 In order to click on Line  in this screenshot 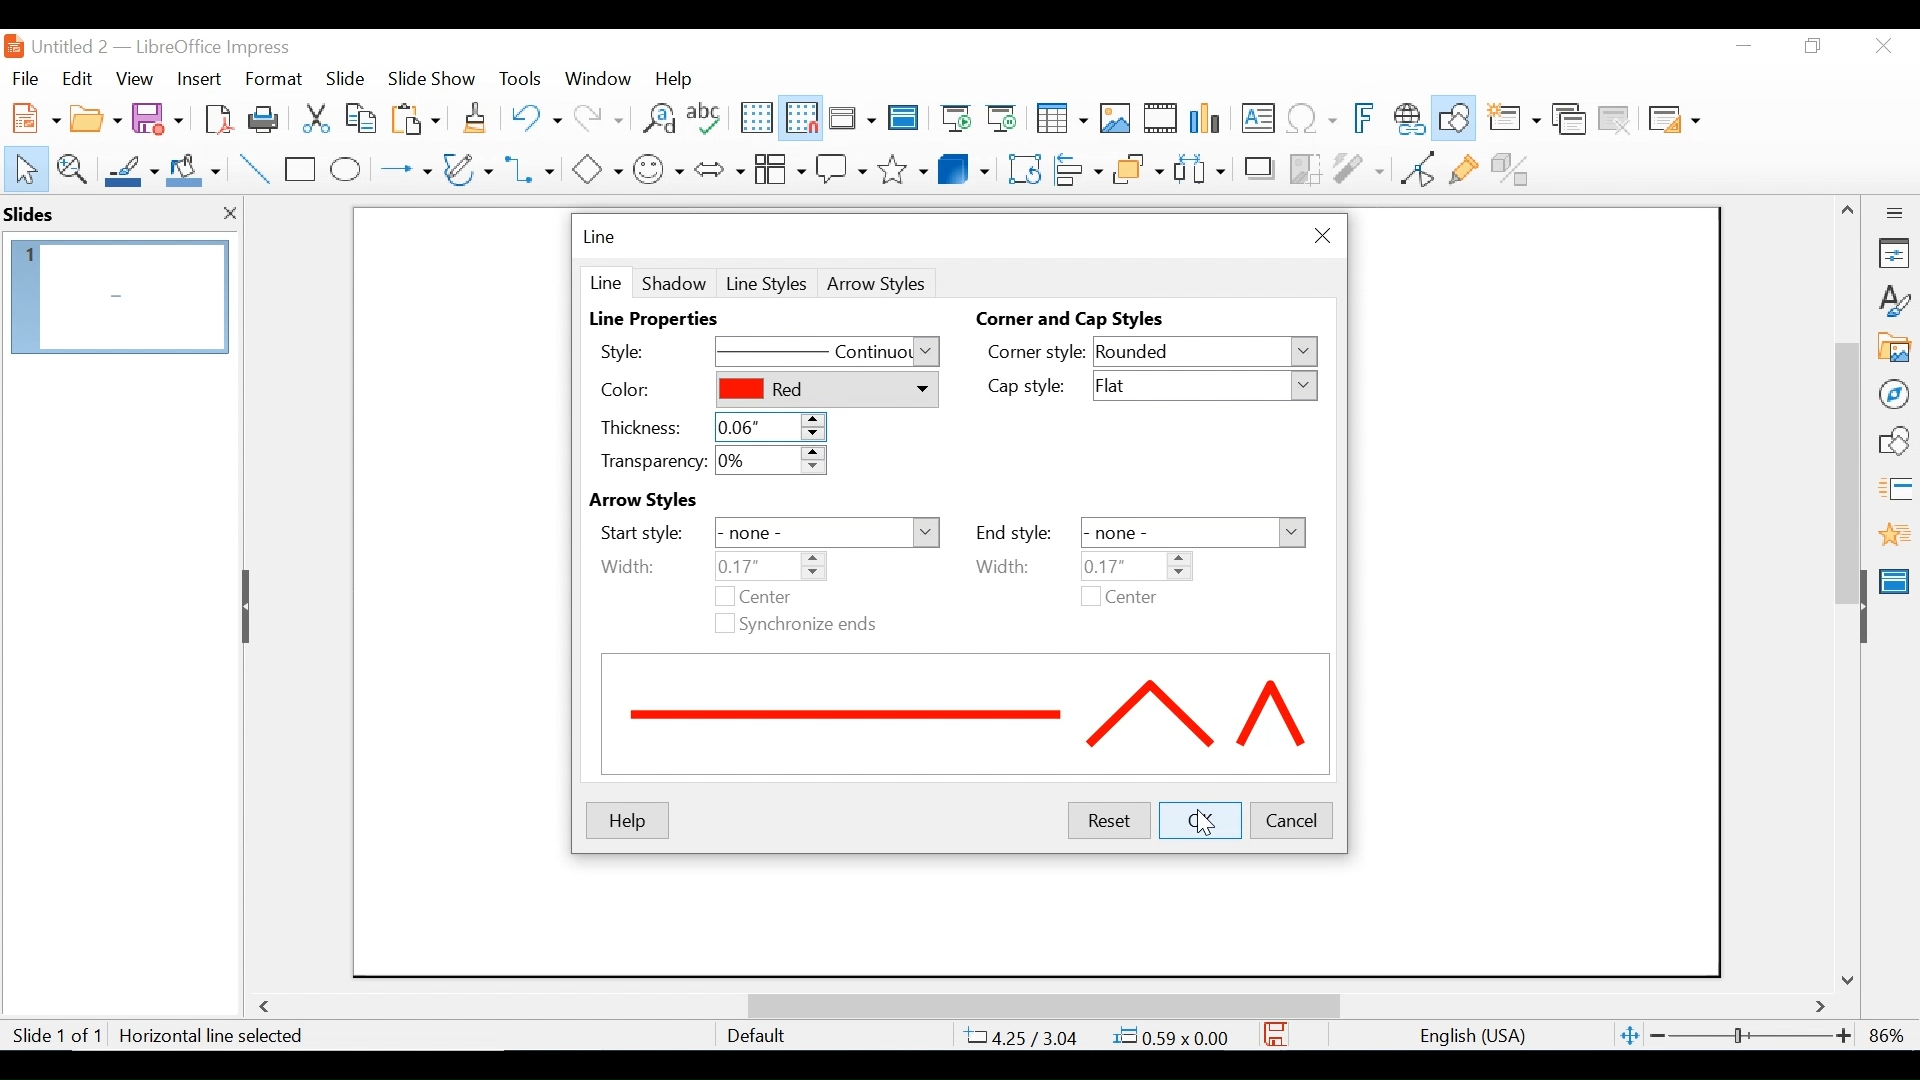, I will do `click(604, 281)`.